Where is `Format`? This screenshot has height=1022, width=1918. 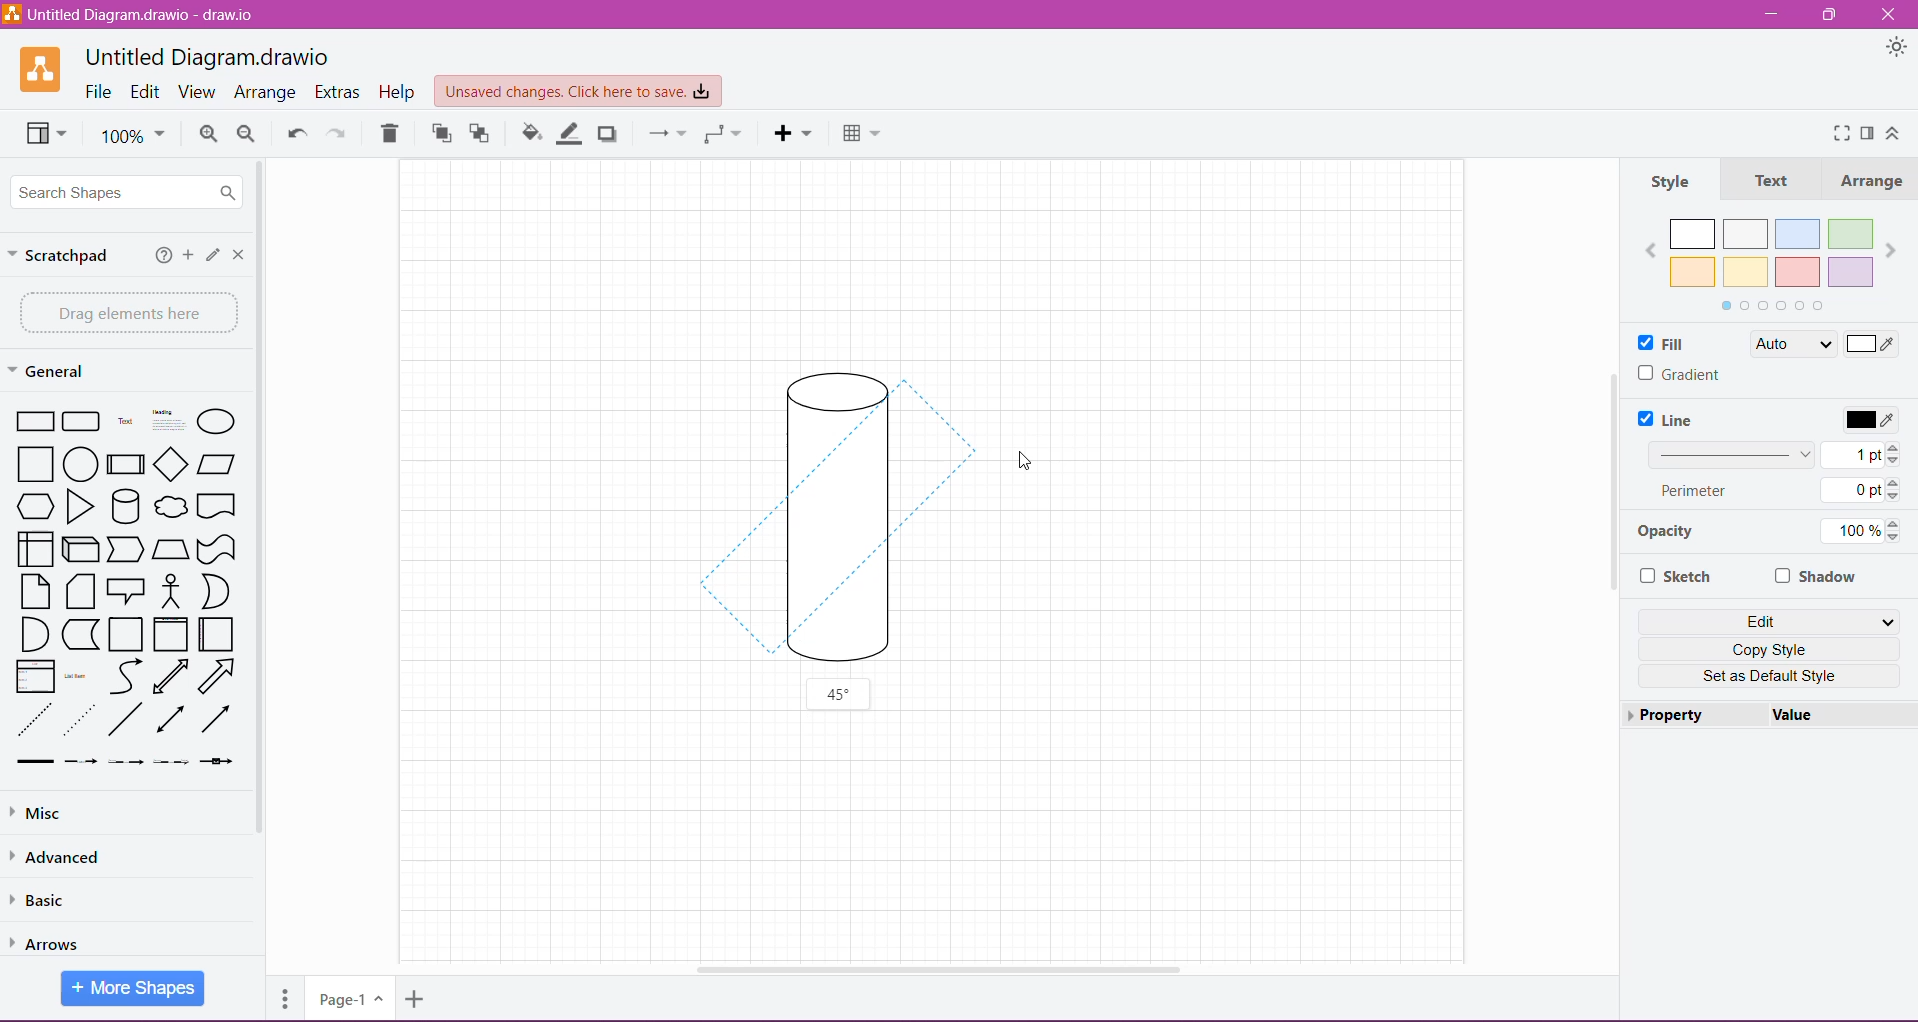 Format is located at coordinates (1867, 135).